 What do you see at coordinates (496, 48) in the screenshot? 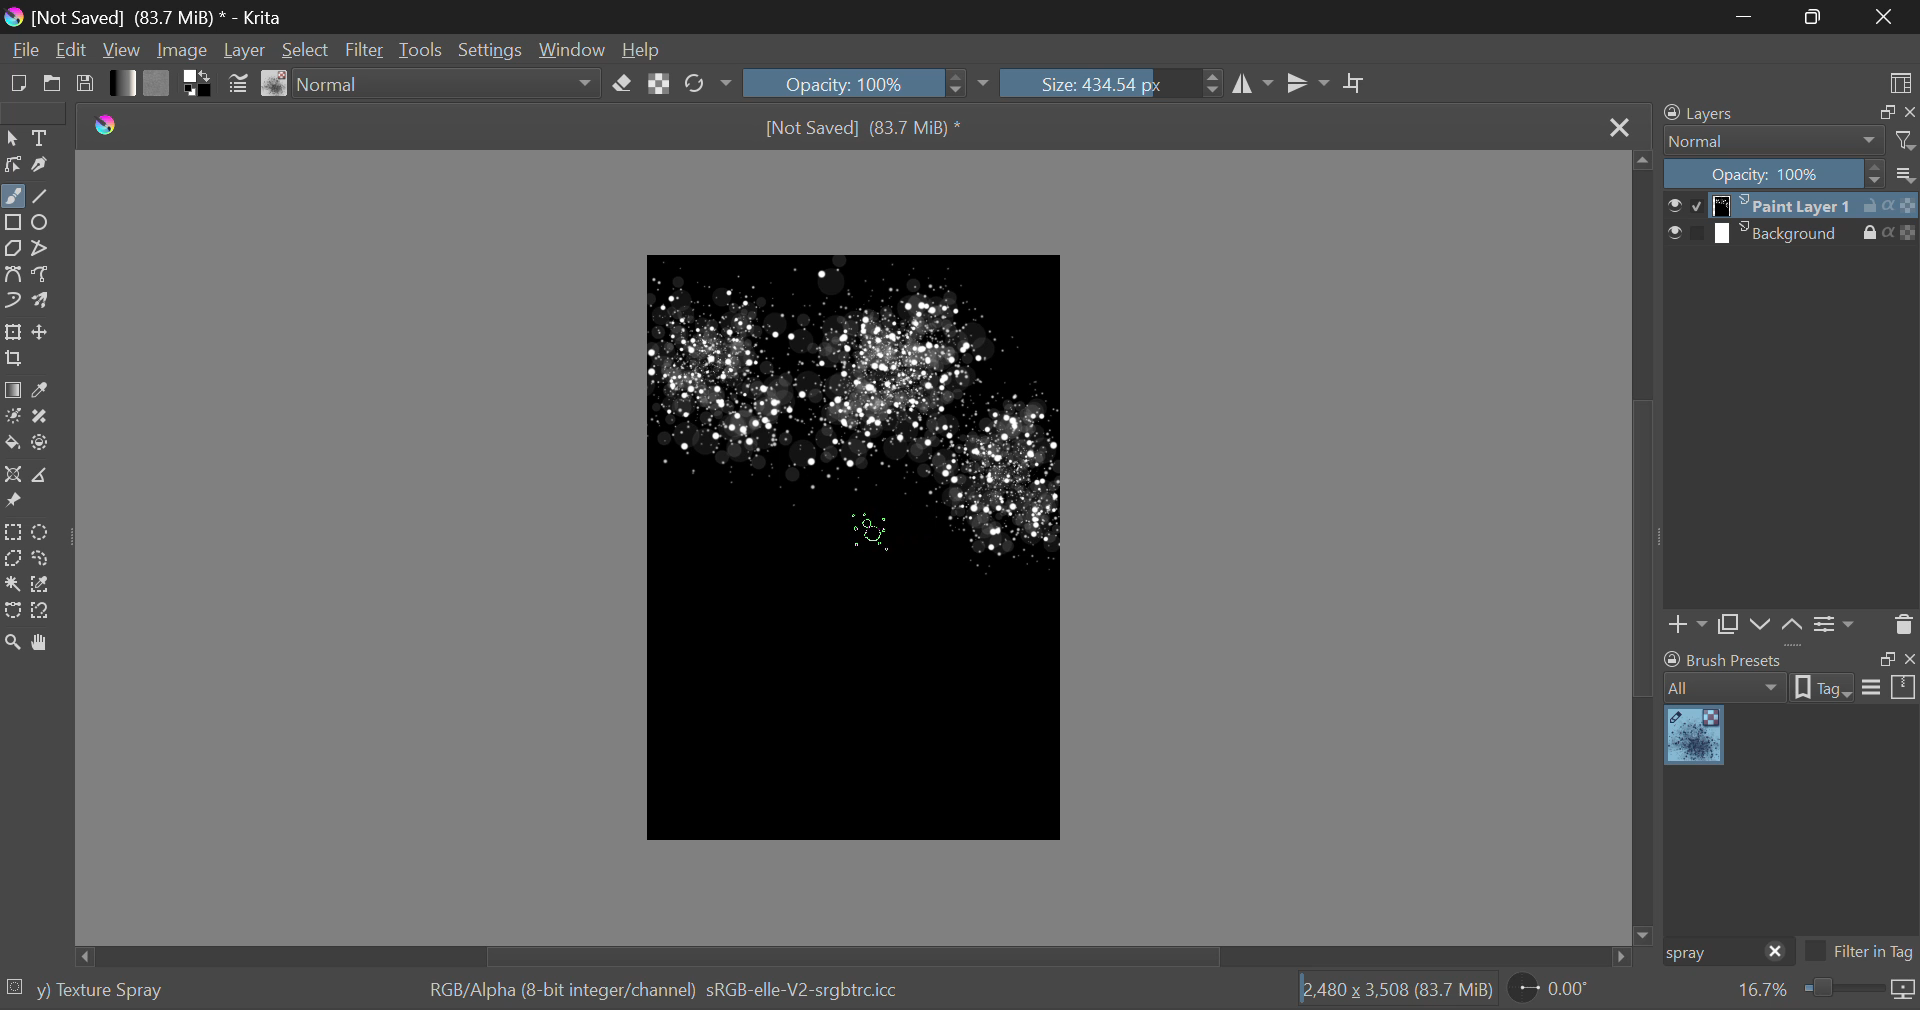
I see `Settings` at bounding box center [496, 48].